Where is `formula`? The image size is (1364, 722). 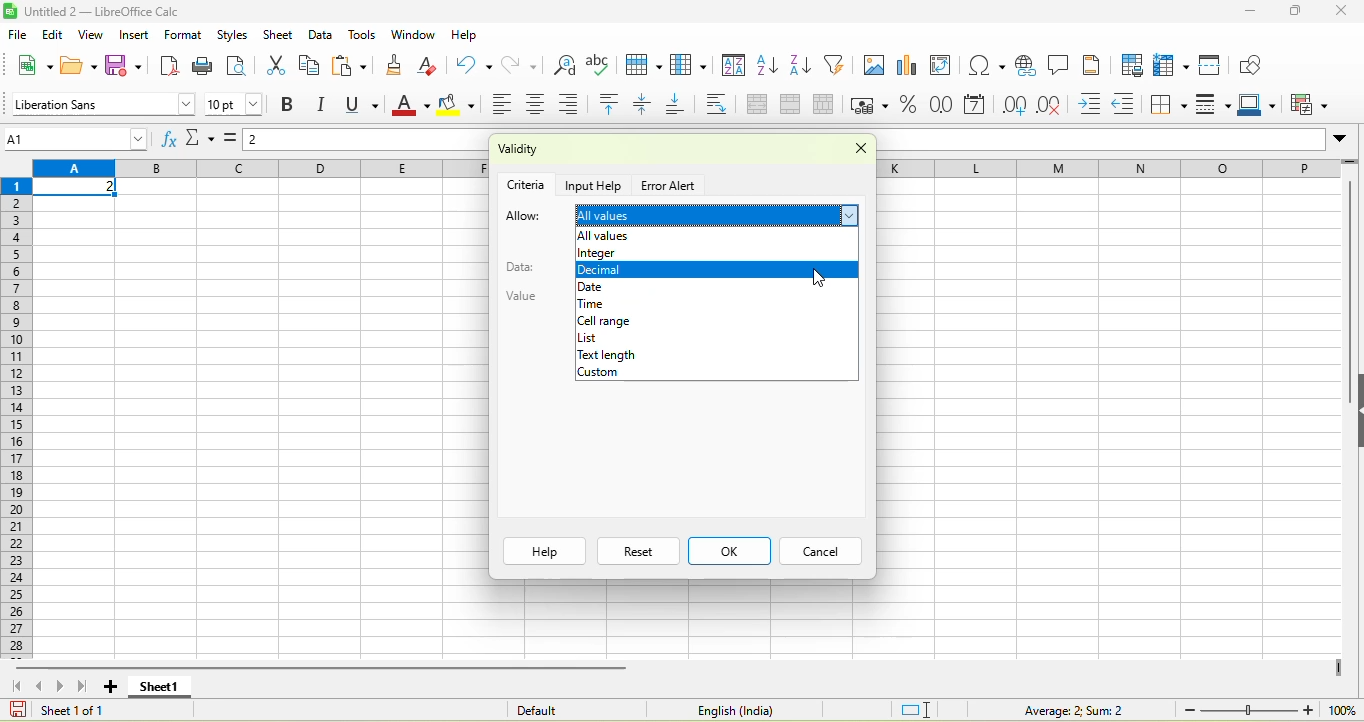 formula is located at coordinates (234, 143).